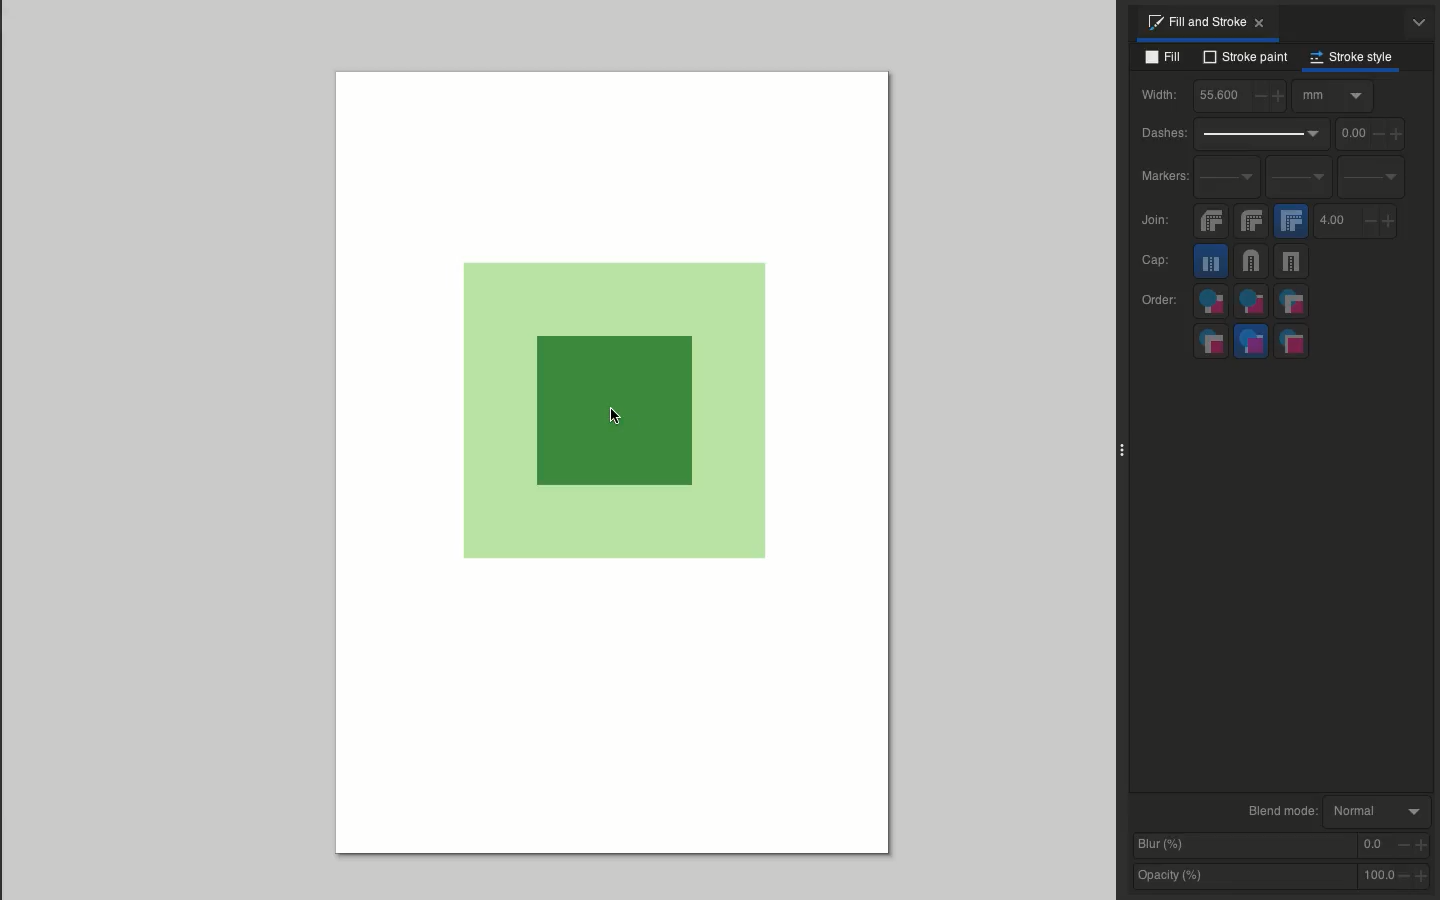  I want to click on Stroke paint, so click(1245, 57).